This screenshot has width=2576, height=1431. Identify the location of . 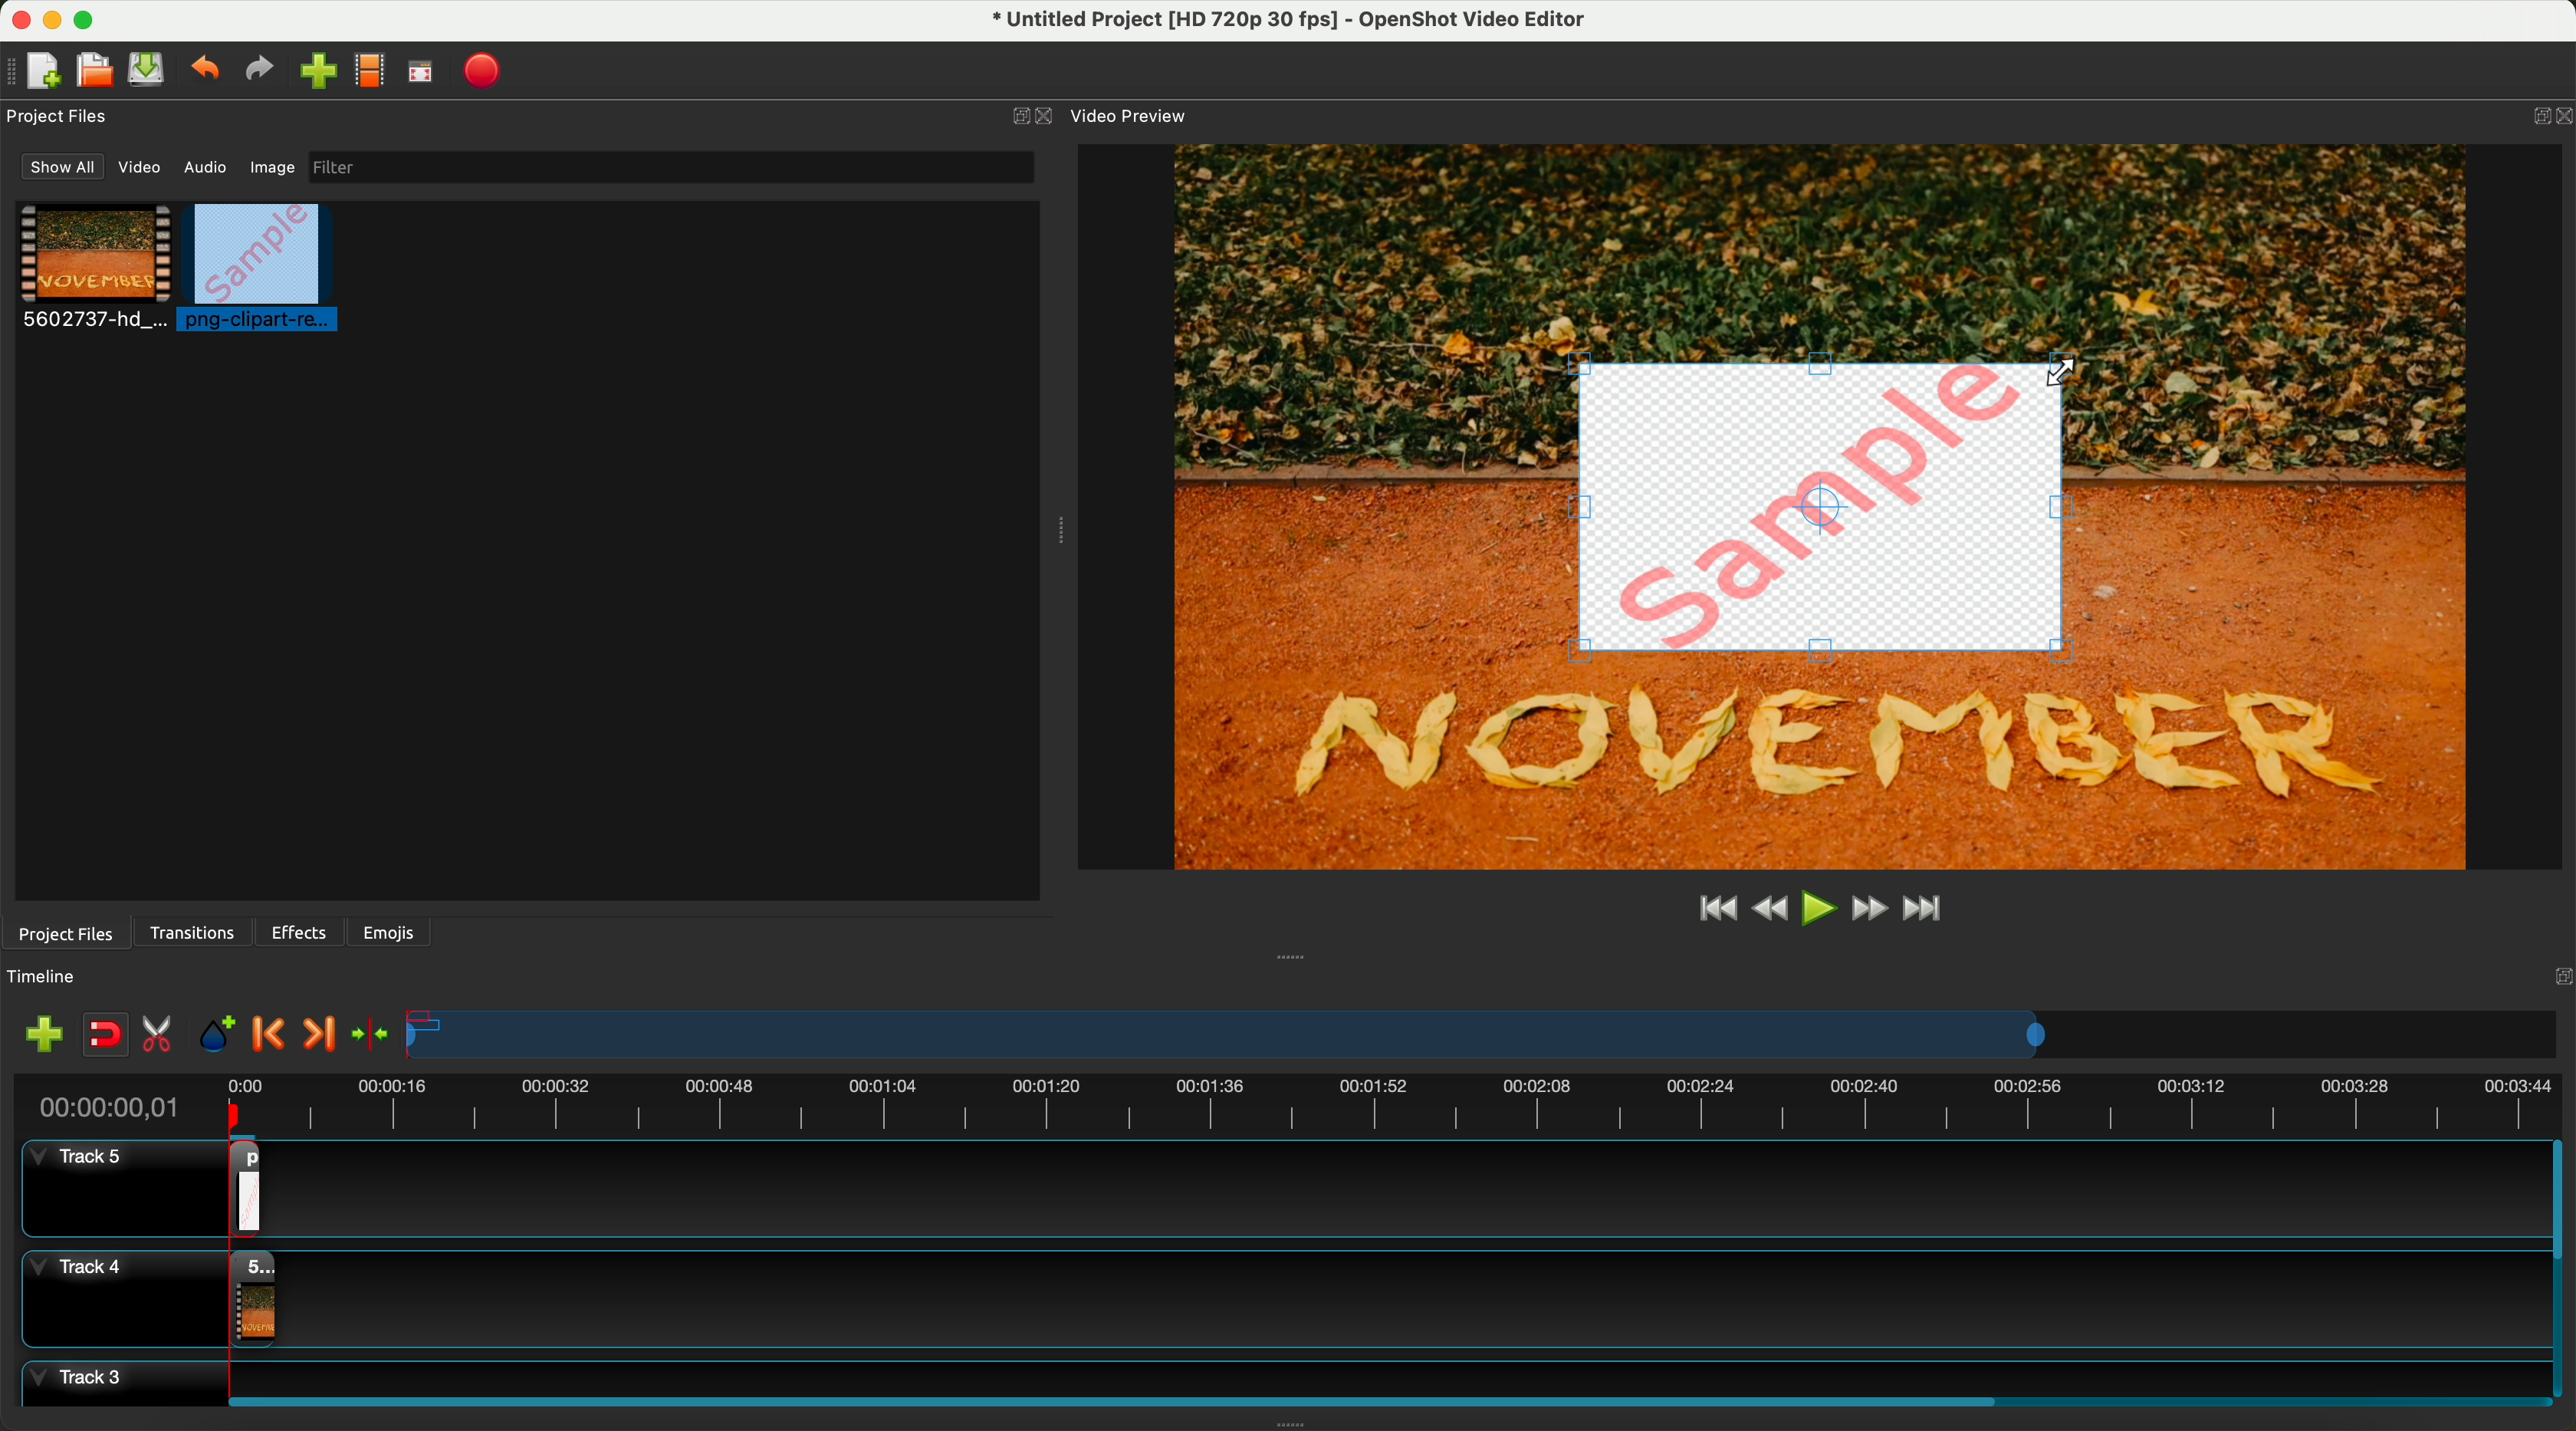
(2557, 974).